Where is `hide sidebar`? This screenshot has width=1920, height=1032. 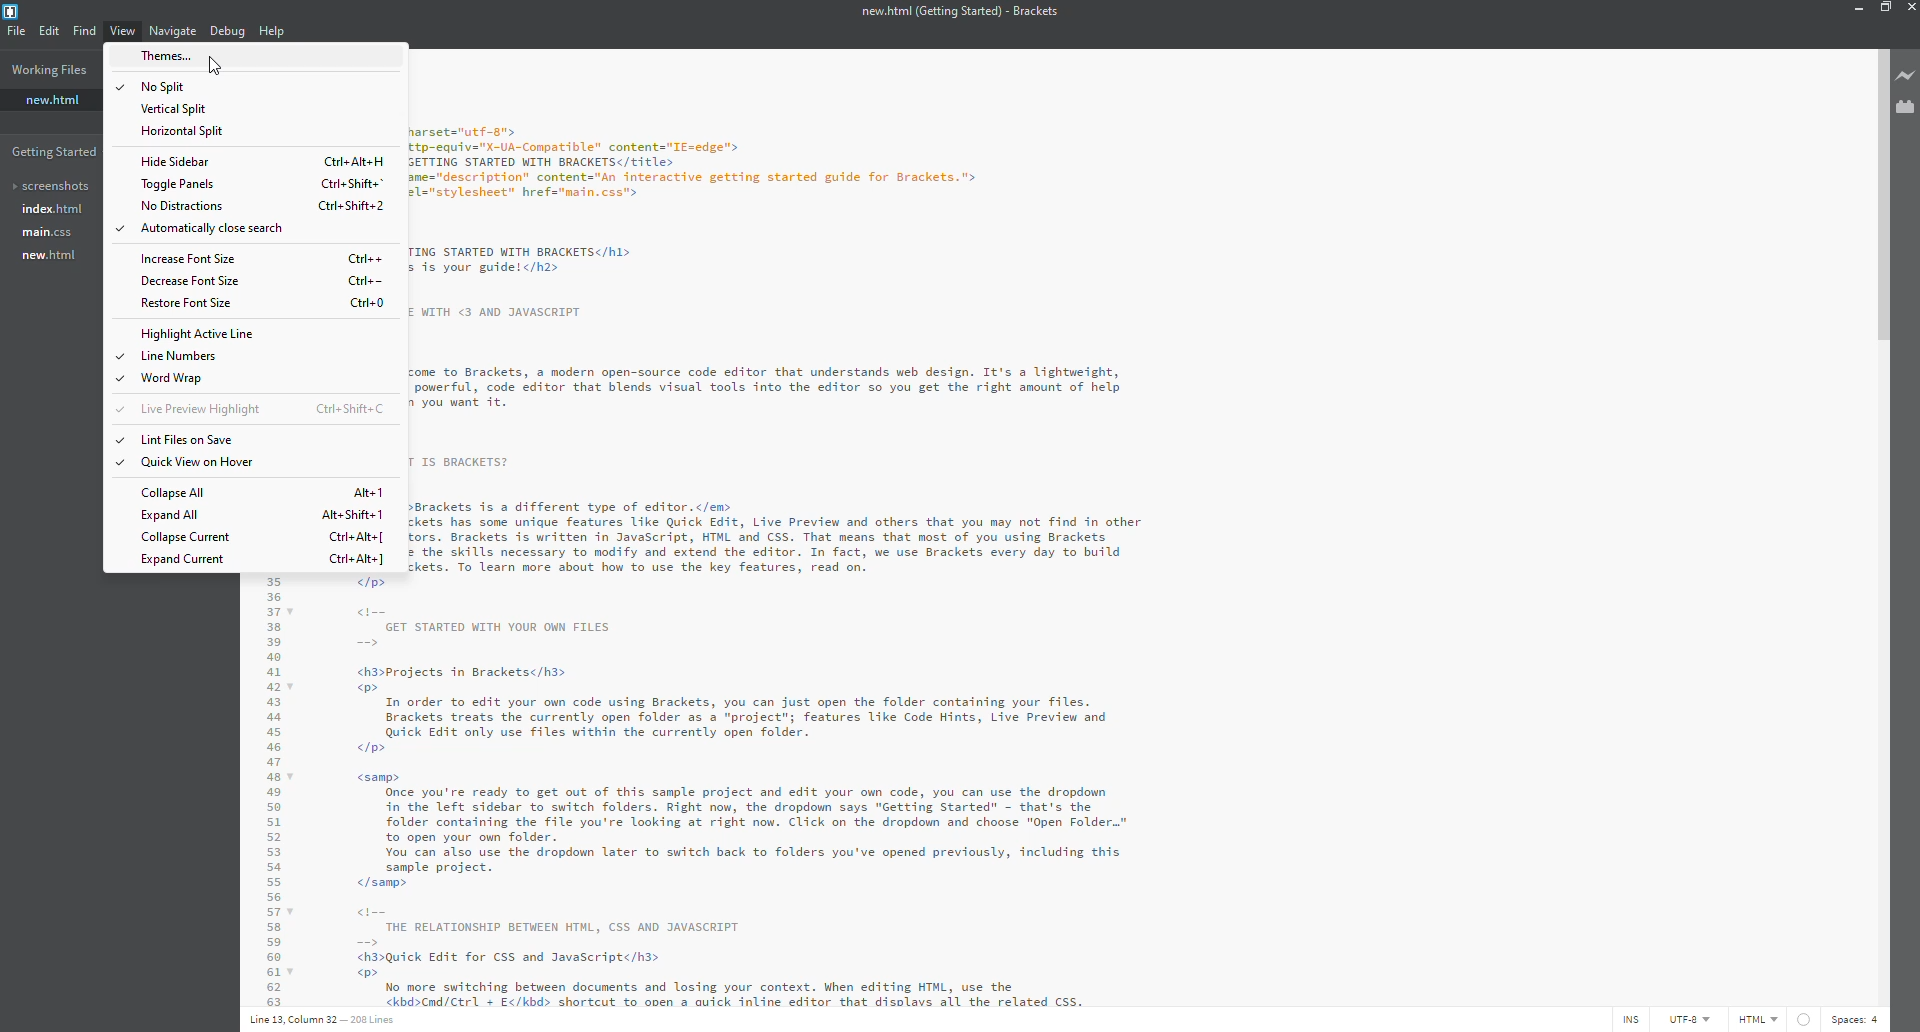
hide sidebar is located at coordinates (176, 162).